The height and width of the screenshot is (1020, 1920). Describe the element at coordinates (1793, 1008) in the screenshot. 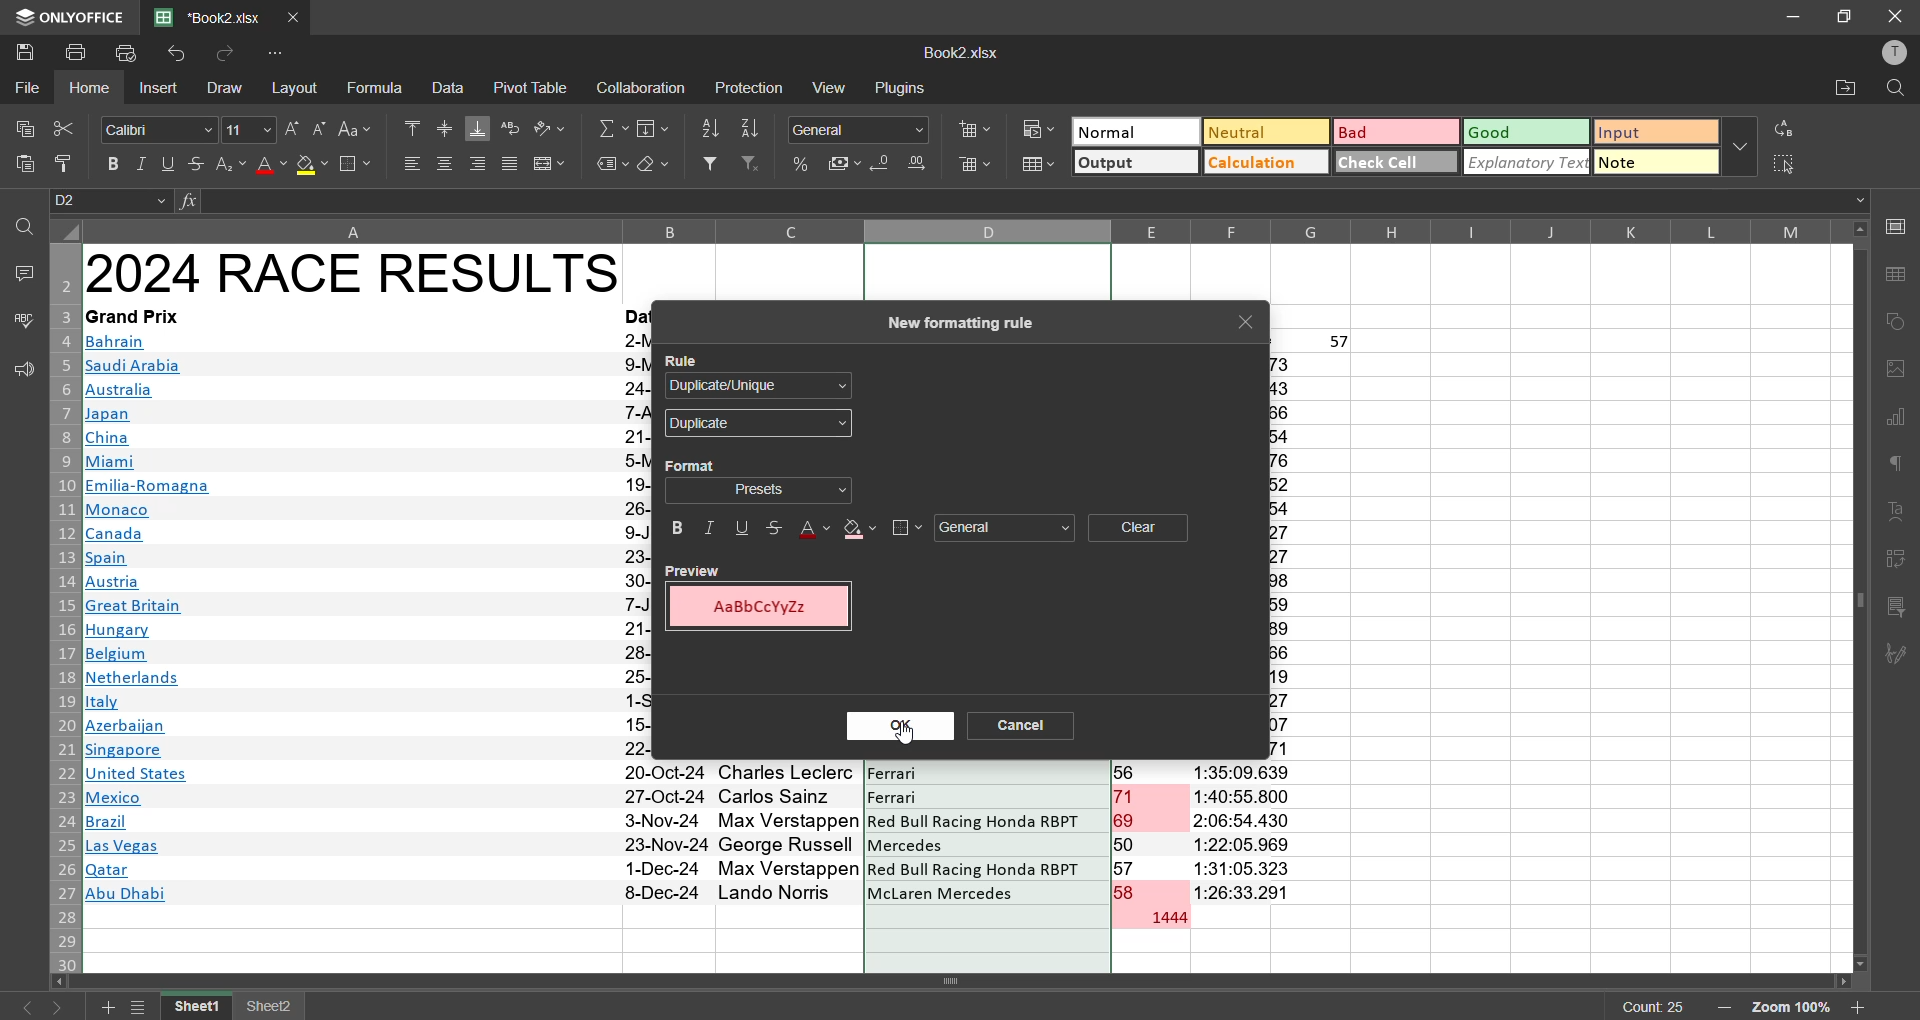

I see `zoom factor` at that location.